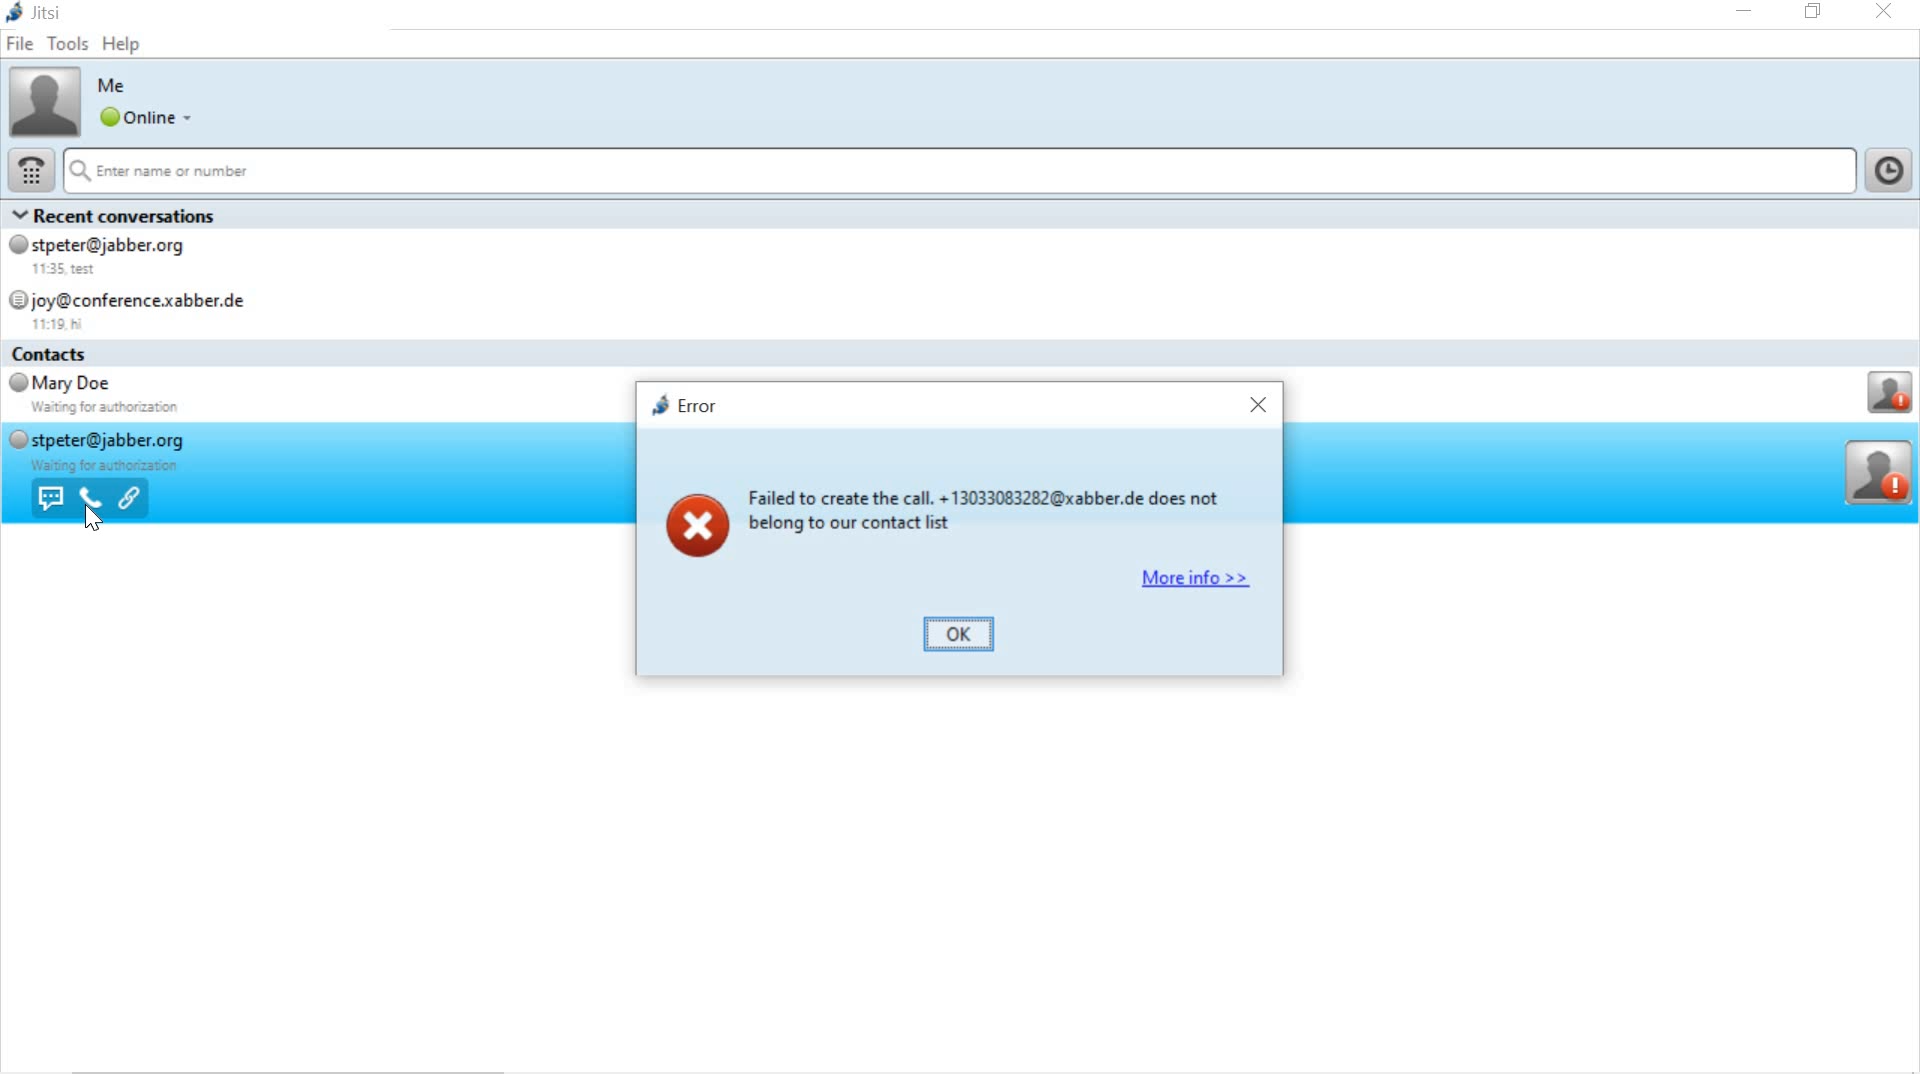 The width and height of the screenshot is (1920, 1074). Describe the element at coordinates (93, 518) in the screenshot. I see `cursor` at that location.